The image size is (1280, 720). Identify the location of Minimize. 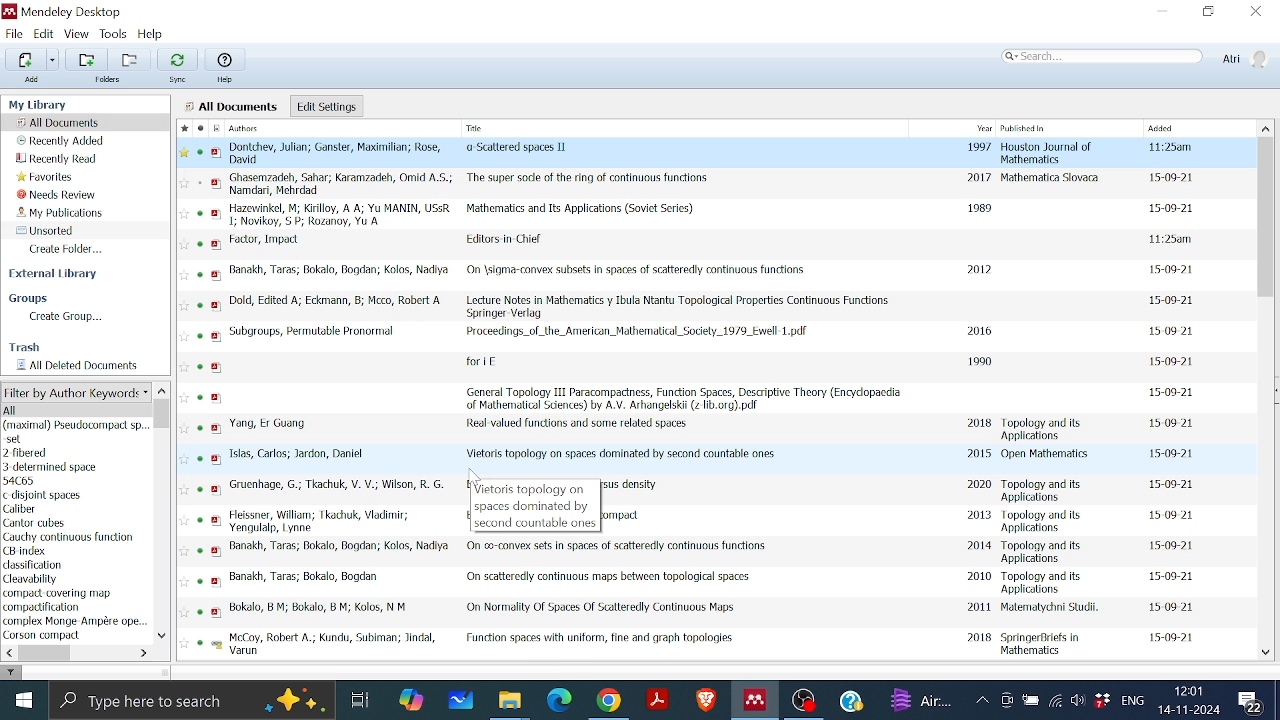
(1162, 11).